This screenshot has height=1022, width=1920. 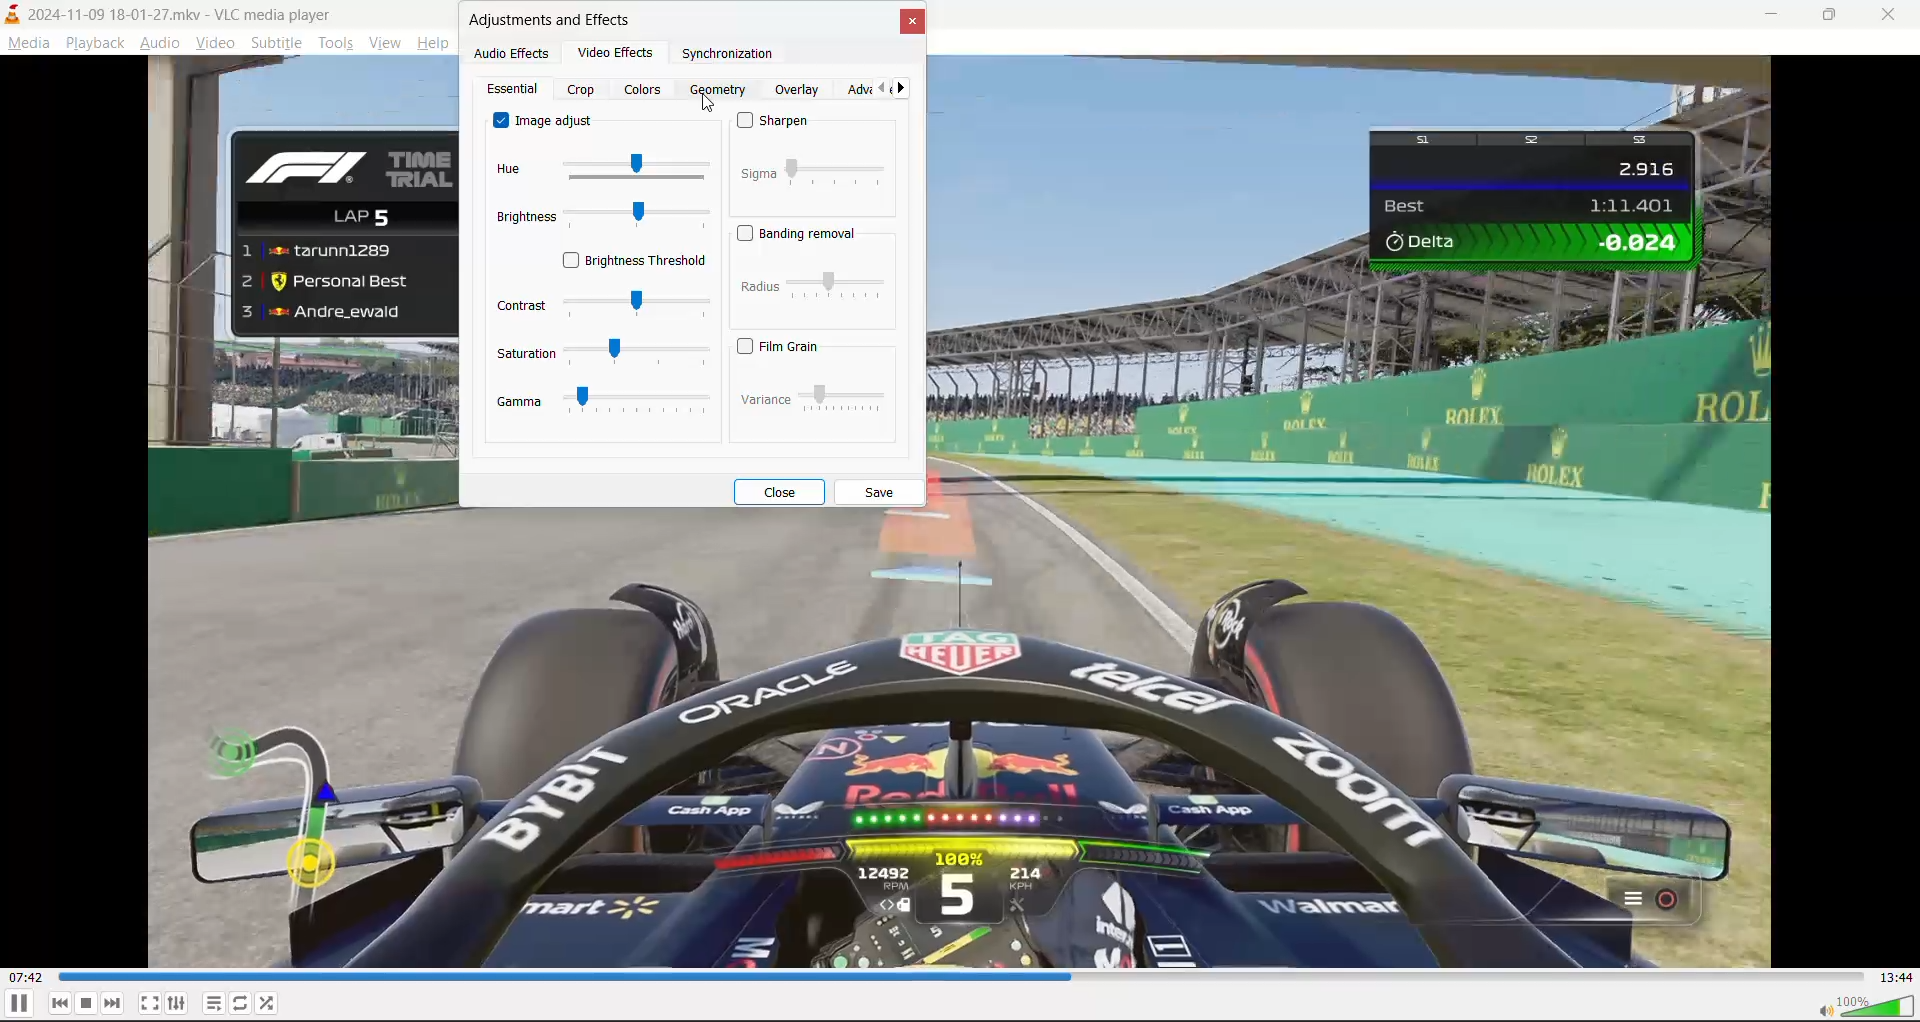 I want to click on banding removal, so click(x=801, y=234).